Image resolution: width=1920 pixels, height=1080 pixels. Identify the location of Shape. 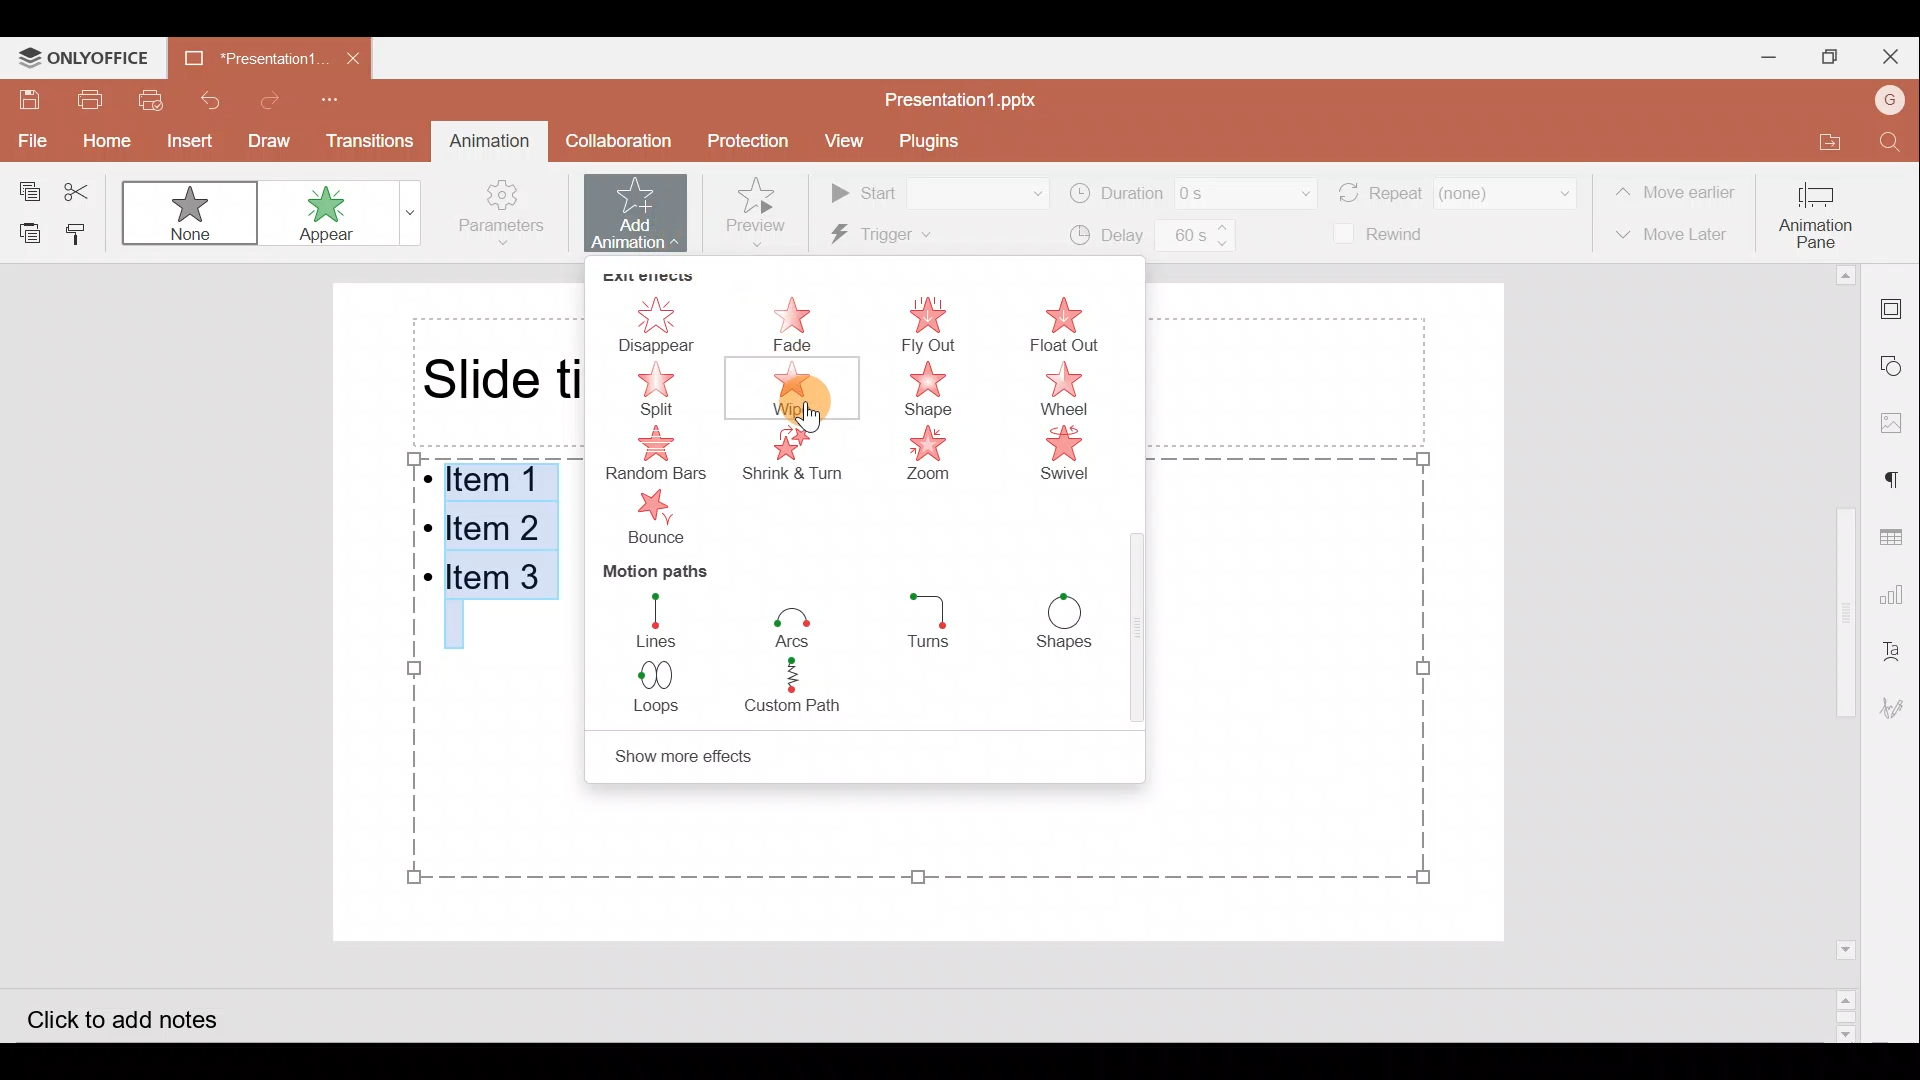
(940, 391).